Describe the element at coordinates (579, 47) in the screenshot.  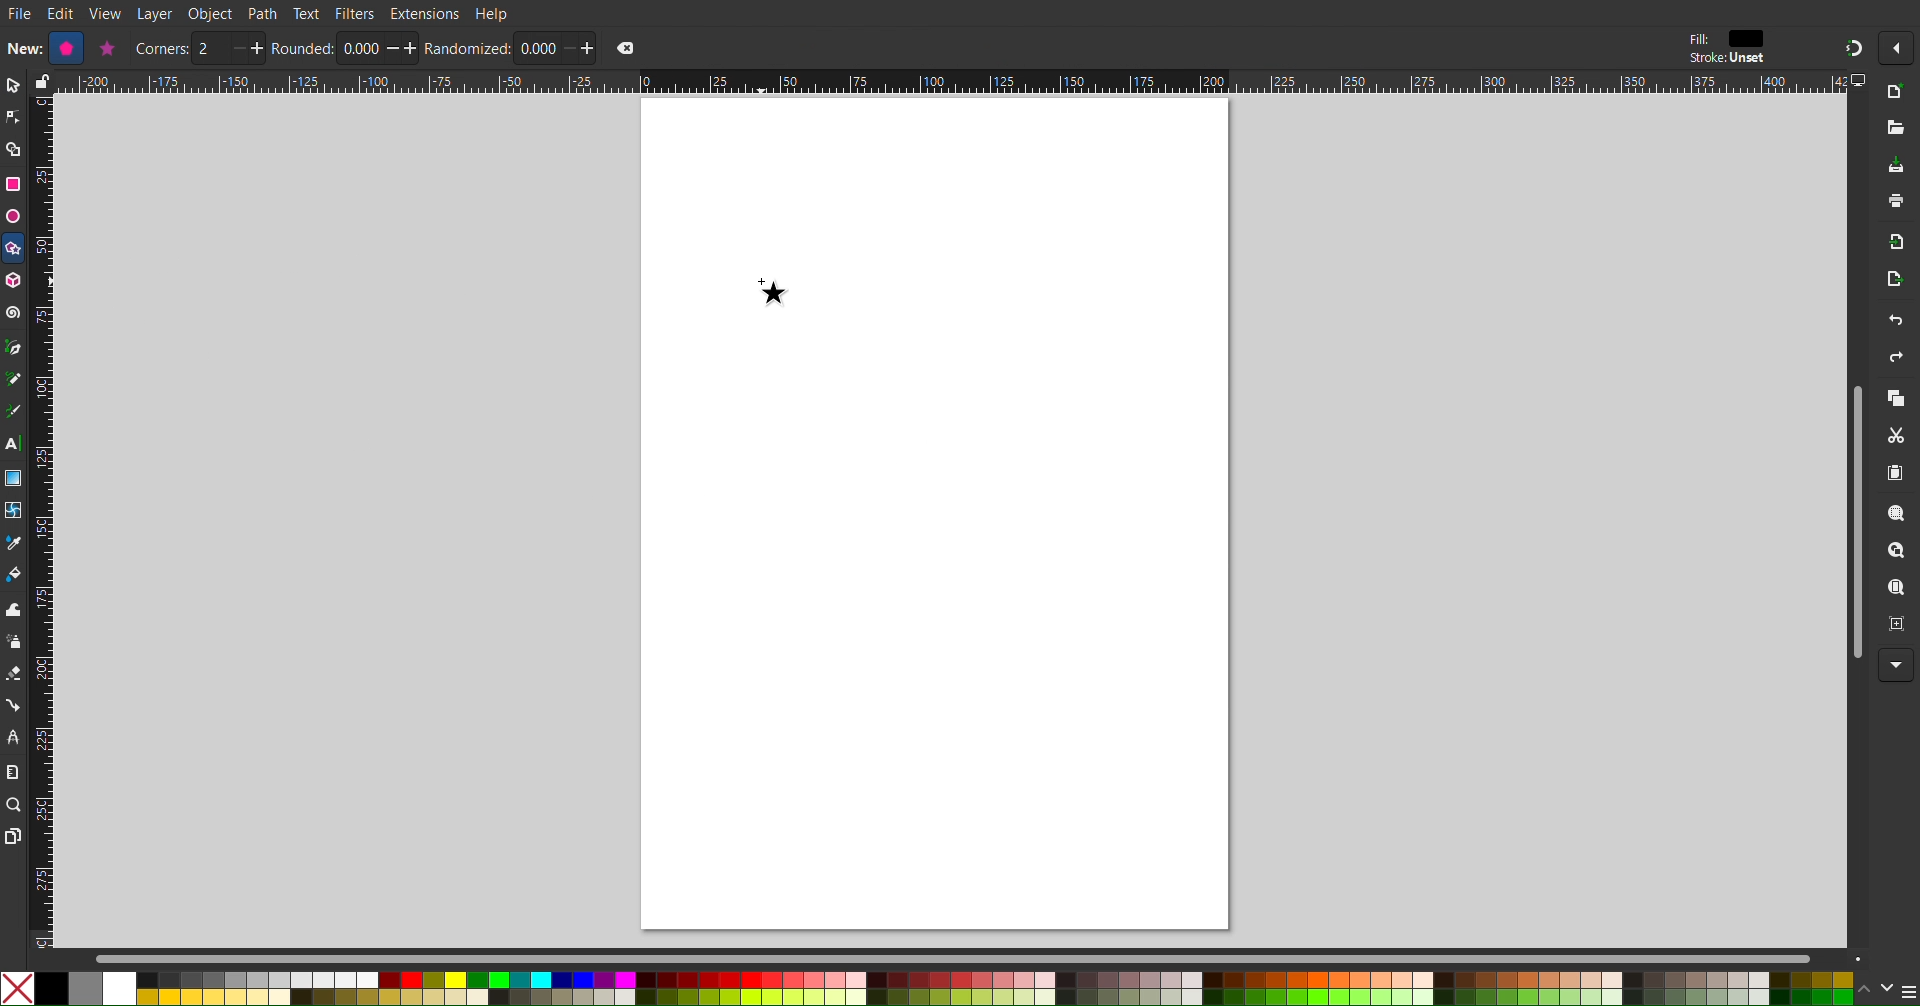
I see `increase/decrease` at that location.